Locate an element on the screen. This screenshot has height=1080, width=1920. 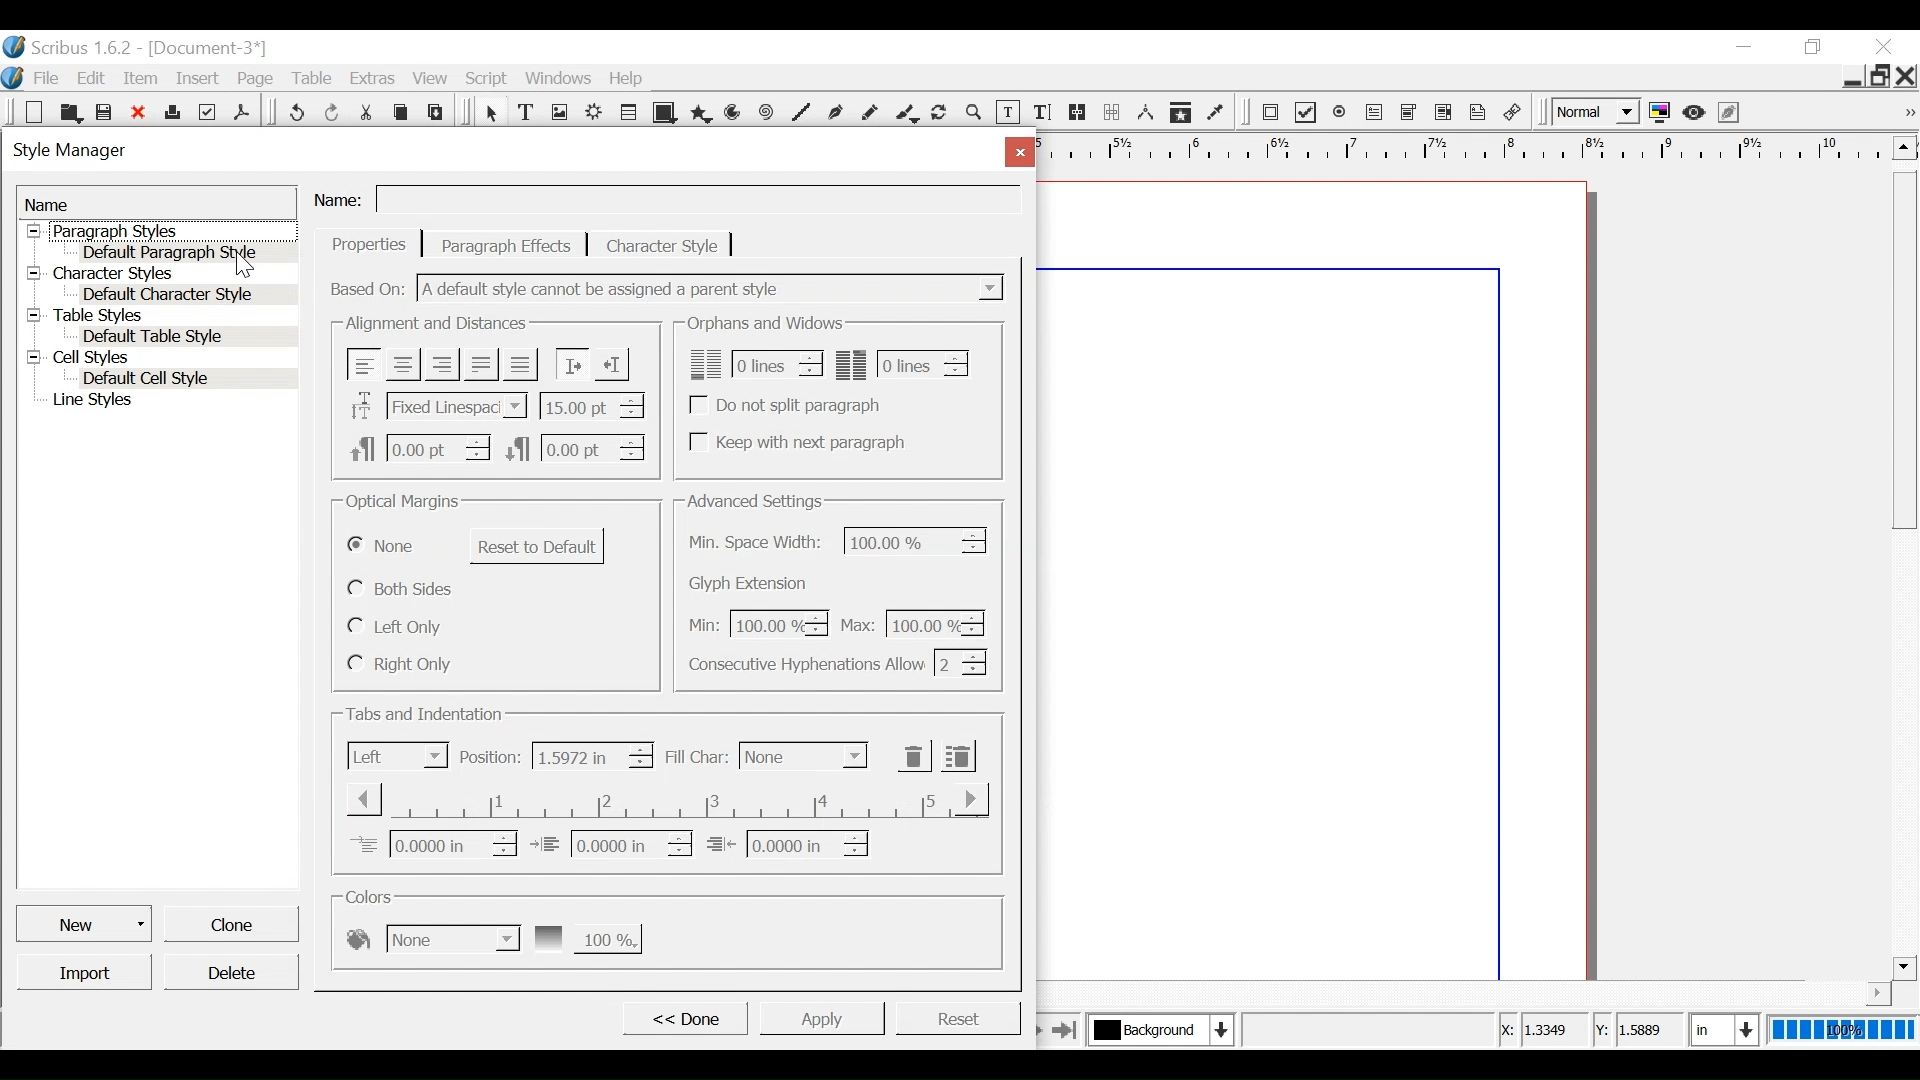
Cut is located at coordinates (368, 110).